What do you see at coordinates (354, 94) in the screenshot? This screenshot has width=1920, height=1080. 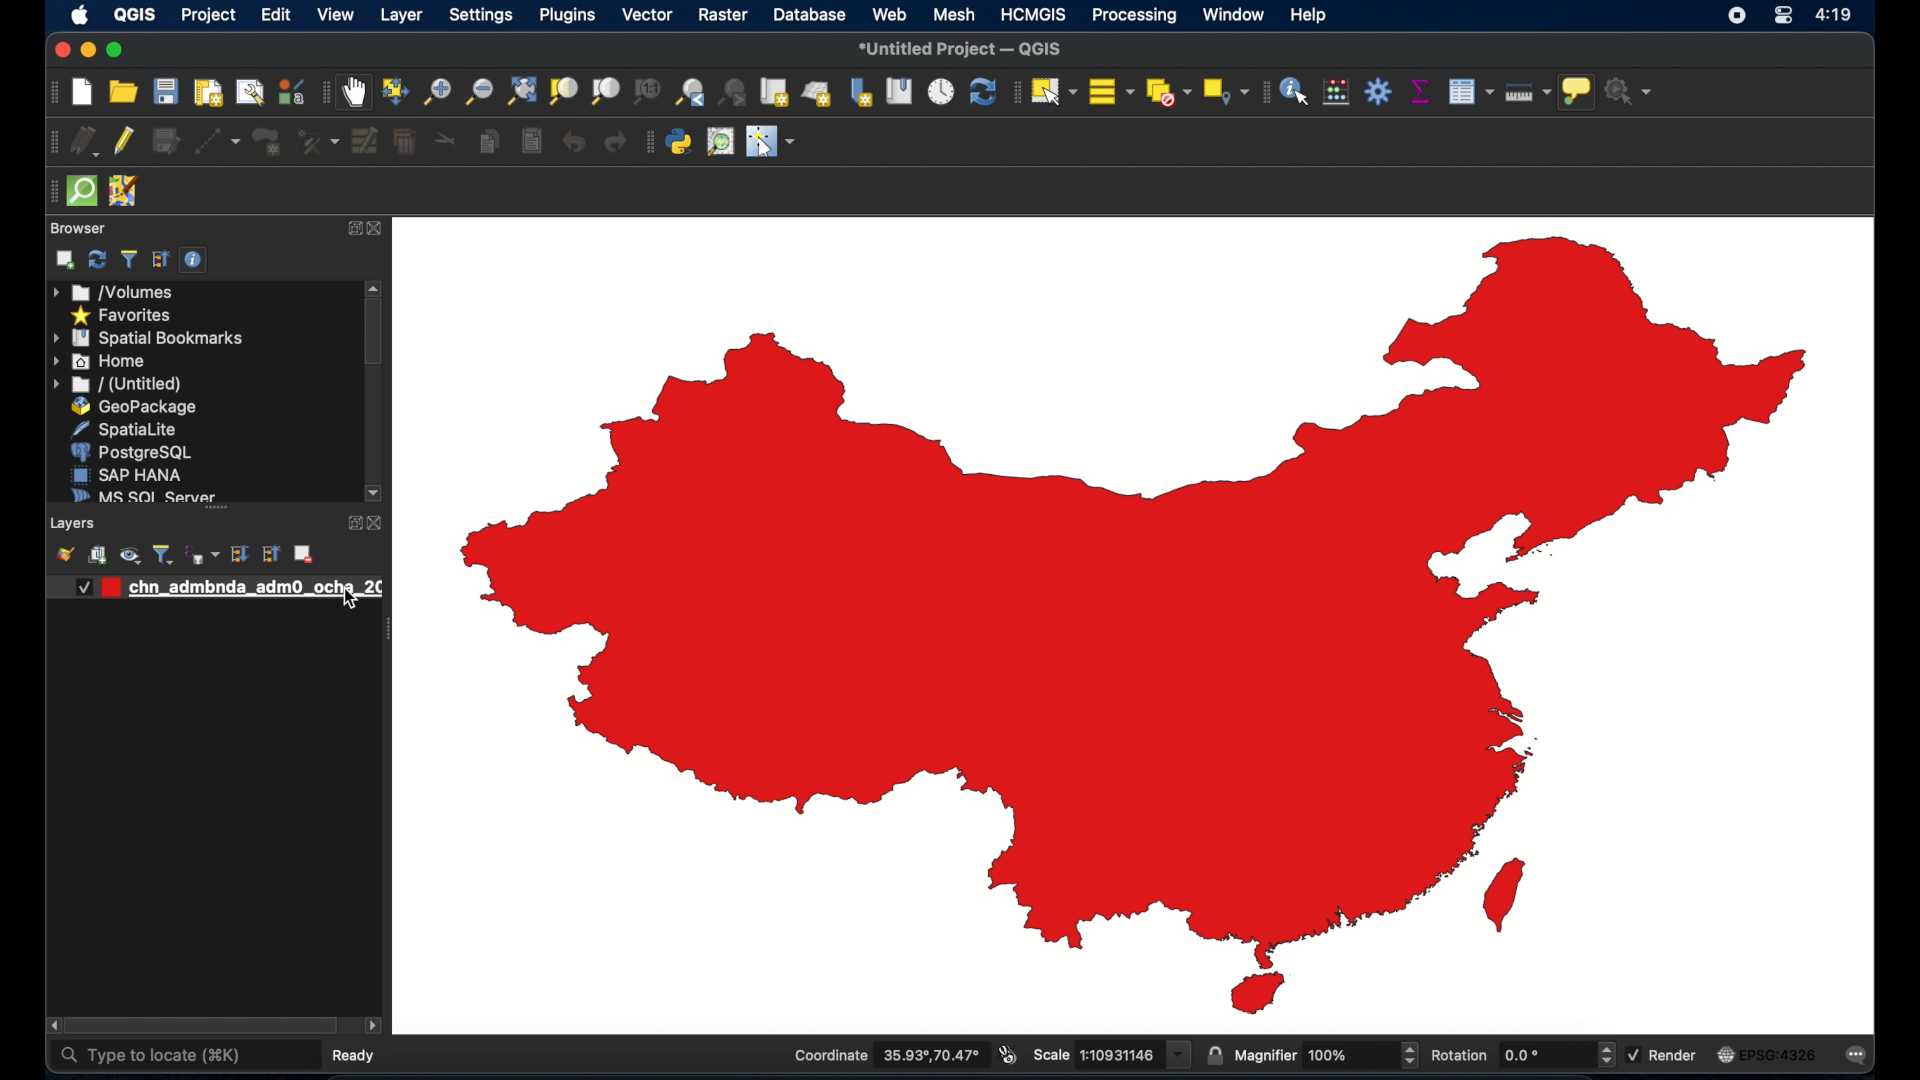 I see `pan map` at bounding box center [354, 94].